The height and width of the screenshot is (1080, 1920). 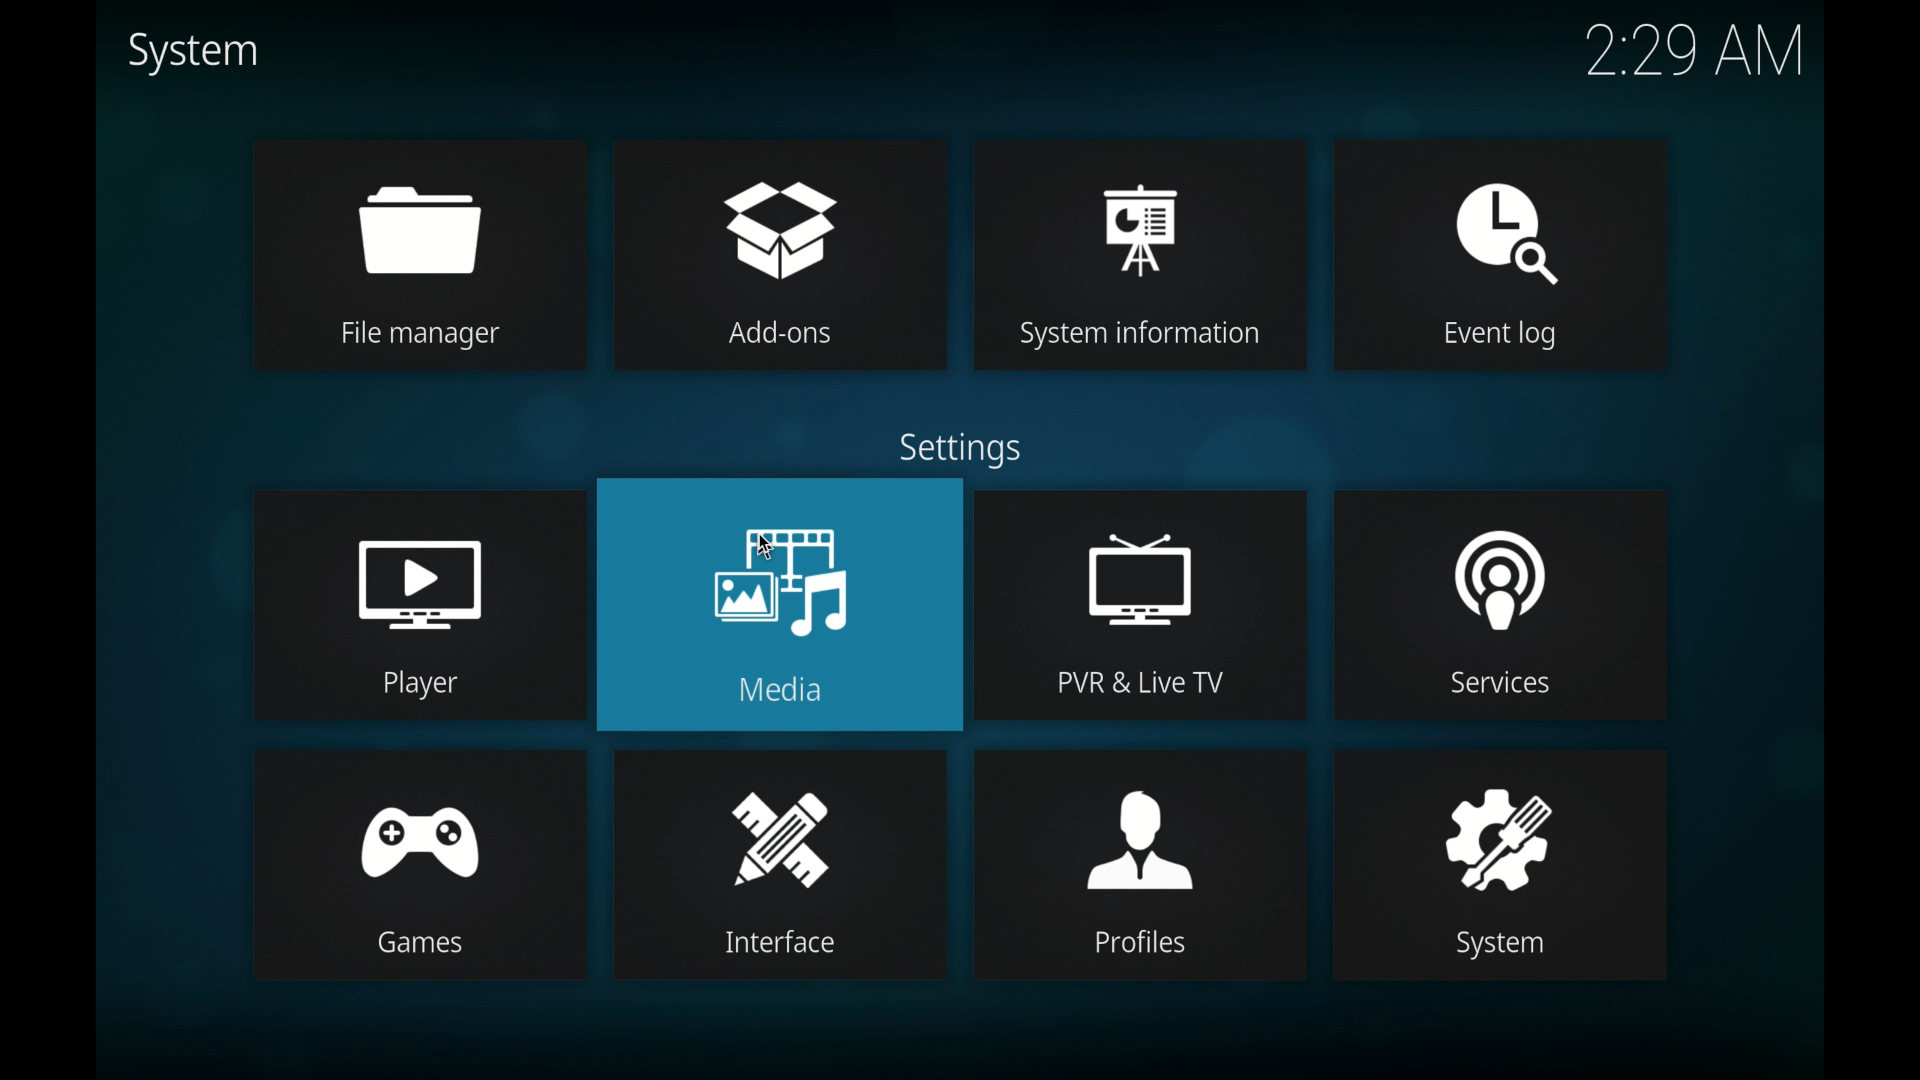 I want to click on games, so click(x=414, y=820).